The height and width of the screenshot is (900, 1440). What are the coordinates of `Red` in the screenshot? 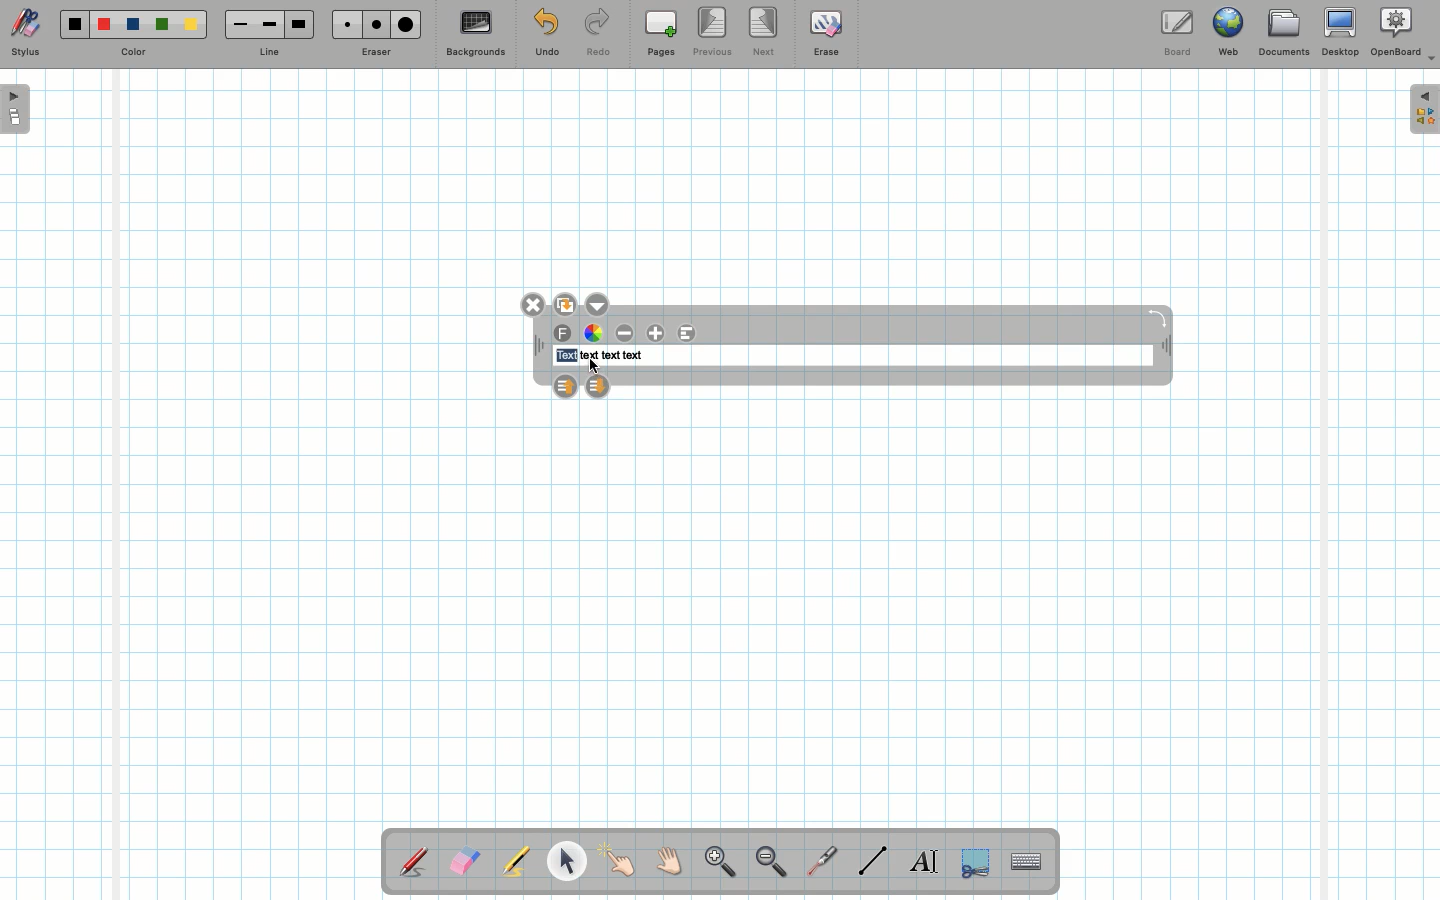 It's located at (105, 25).